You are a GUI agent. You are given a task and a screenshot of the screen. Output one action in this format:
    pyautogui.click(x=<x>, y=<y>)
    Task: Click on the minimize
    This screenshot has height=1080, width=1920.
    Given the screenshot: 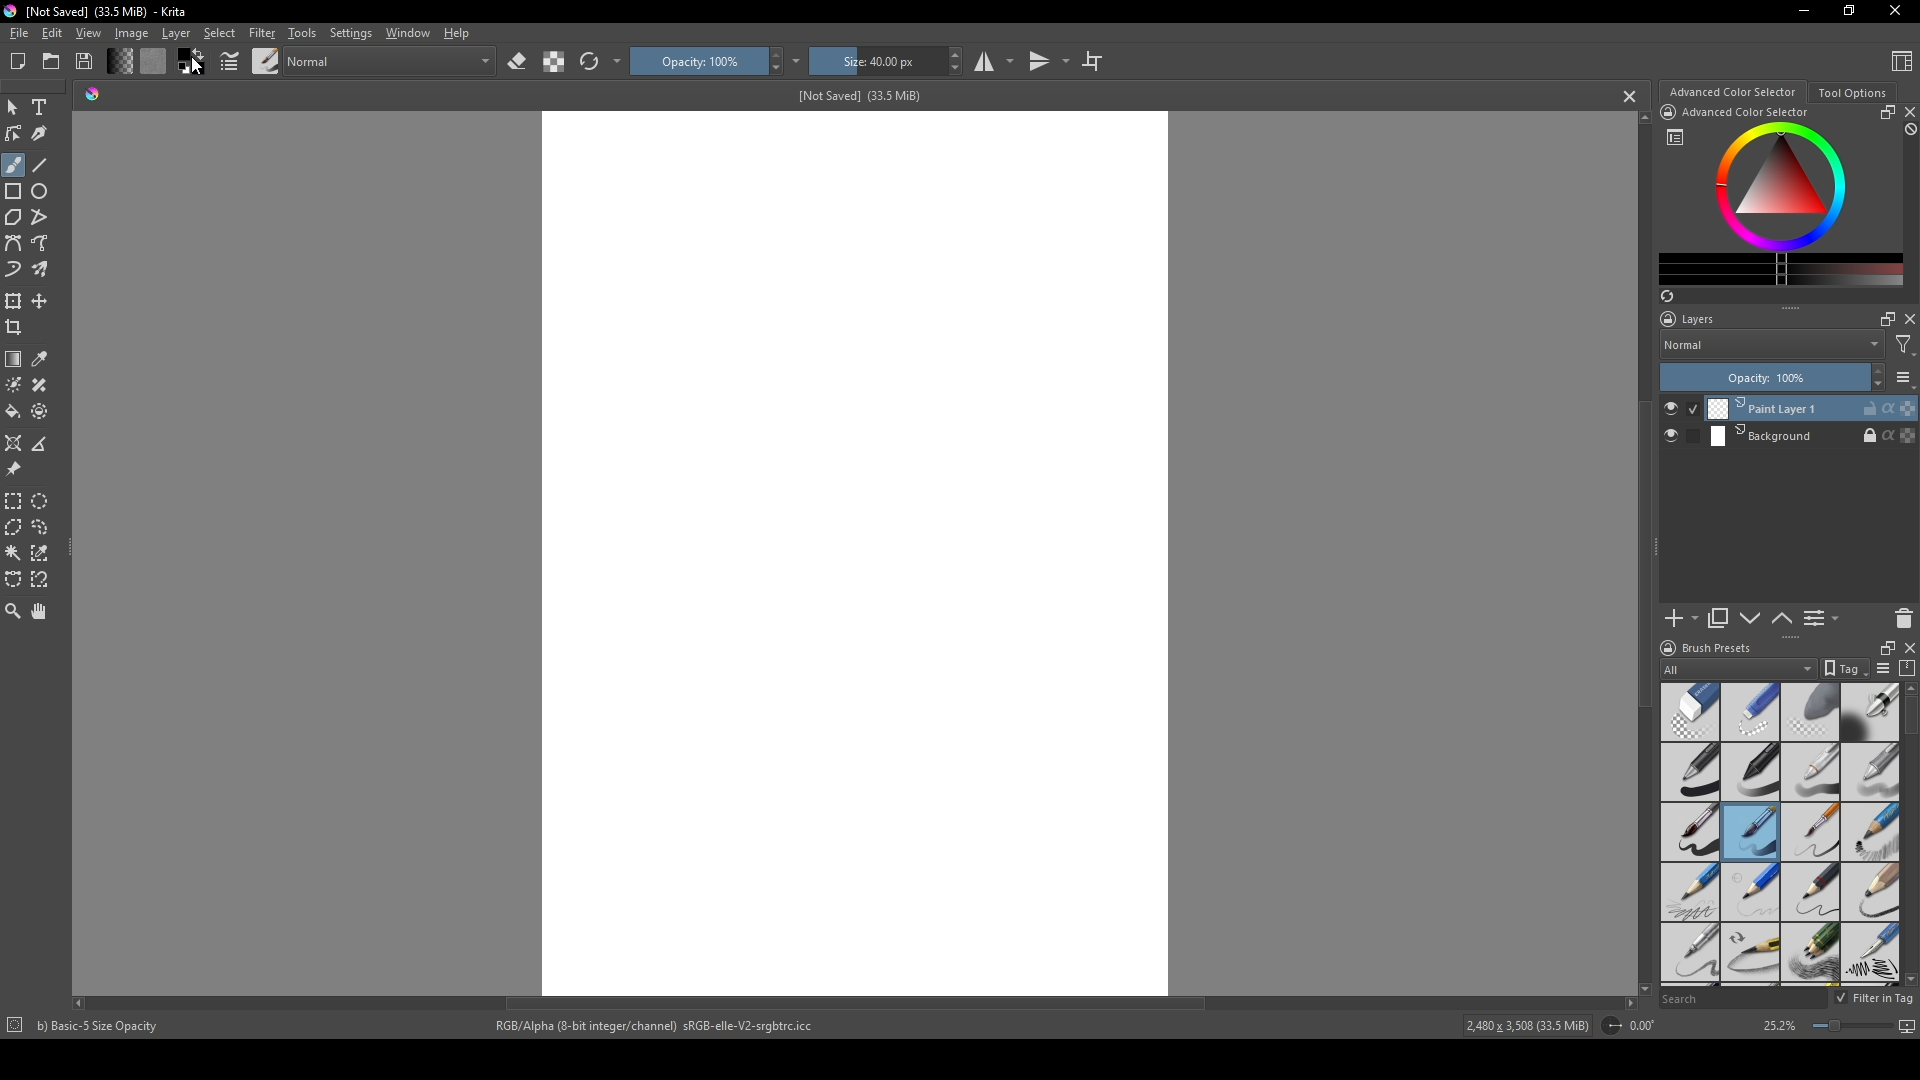 What is the action you would take?
    pyautogui.click(x=1805, y=10)
    